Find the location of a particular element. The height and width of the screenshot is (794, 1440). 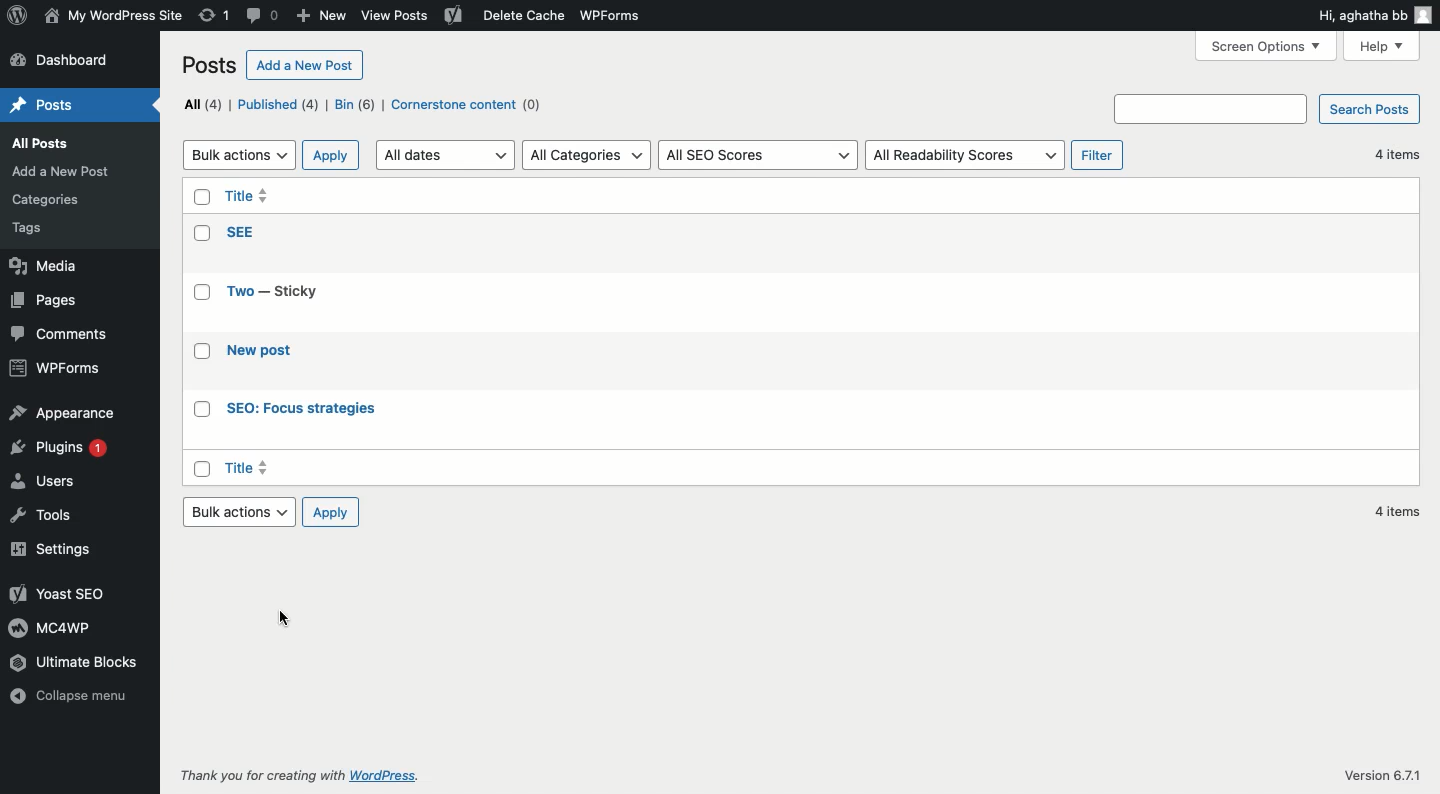

Bin is located at coordinates (357, 106).